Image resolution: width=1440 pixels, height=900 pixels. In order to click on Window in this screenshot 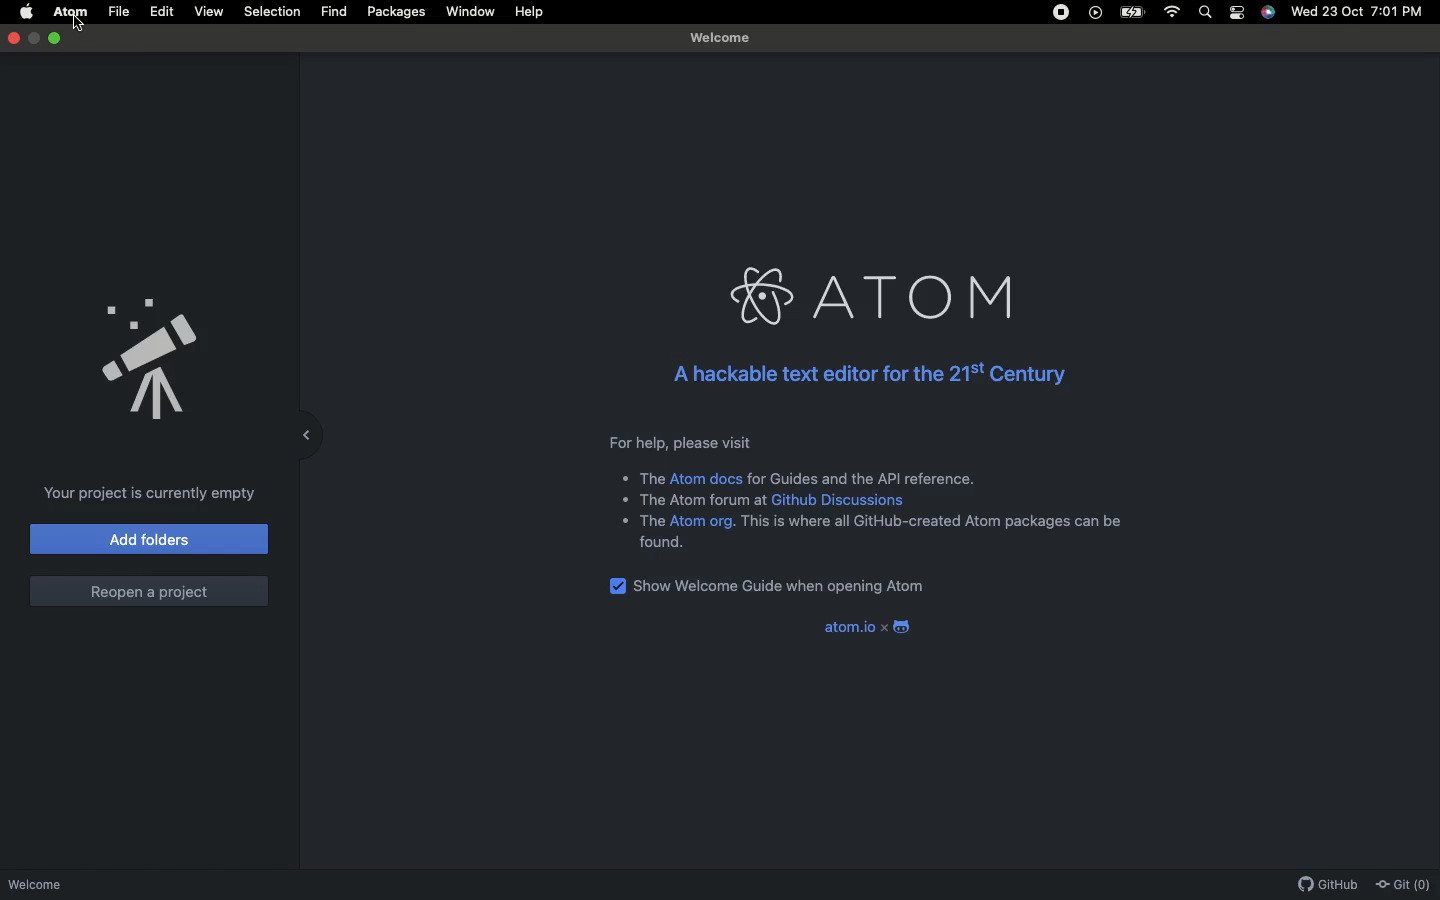, I will do `click(469, 11)`.